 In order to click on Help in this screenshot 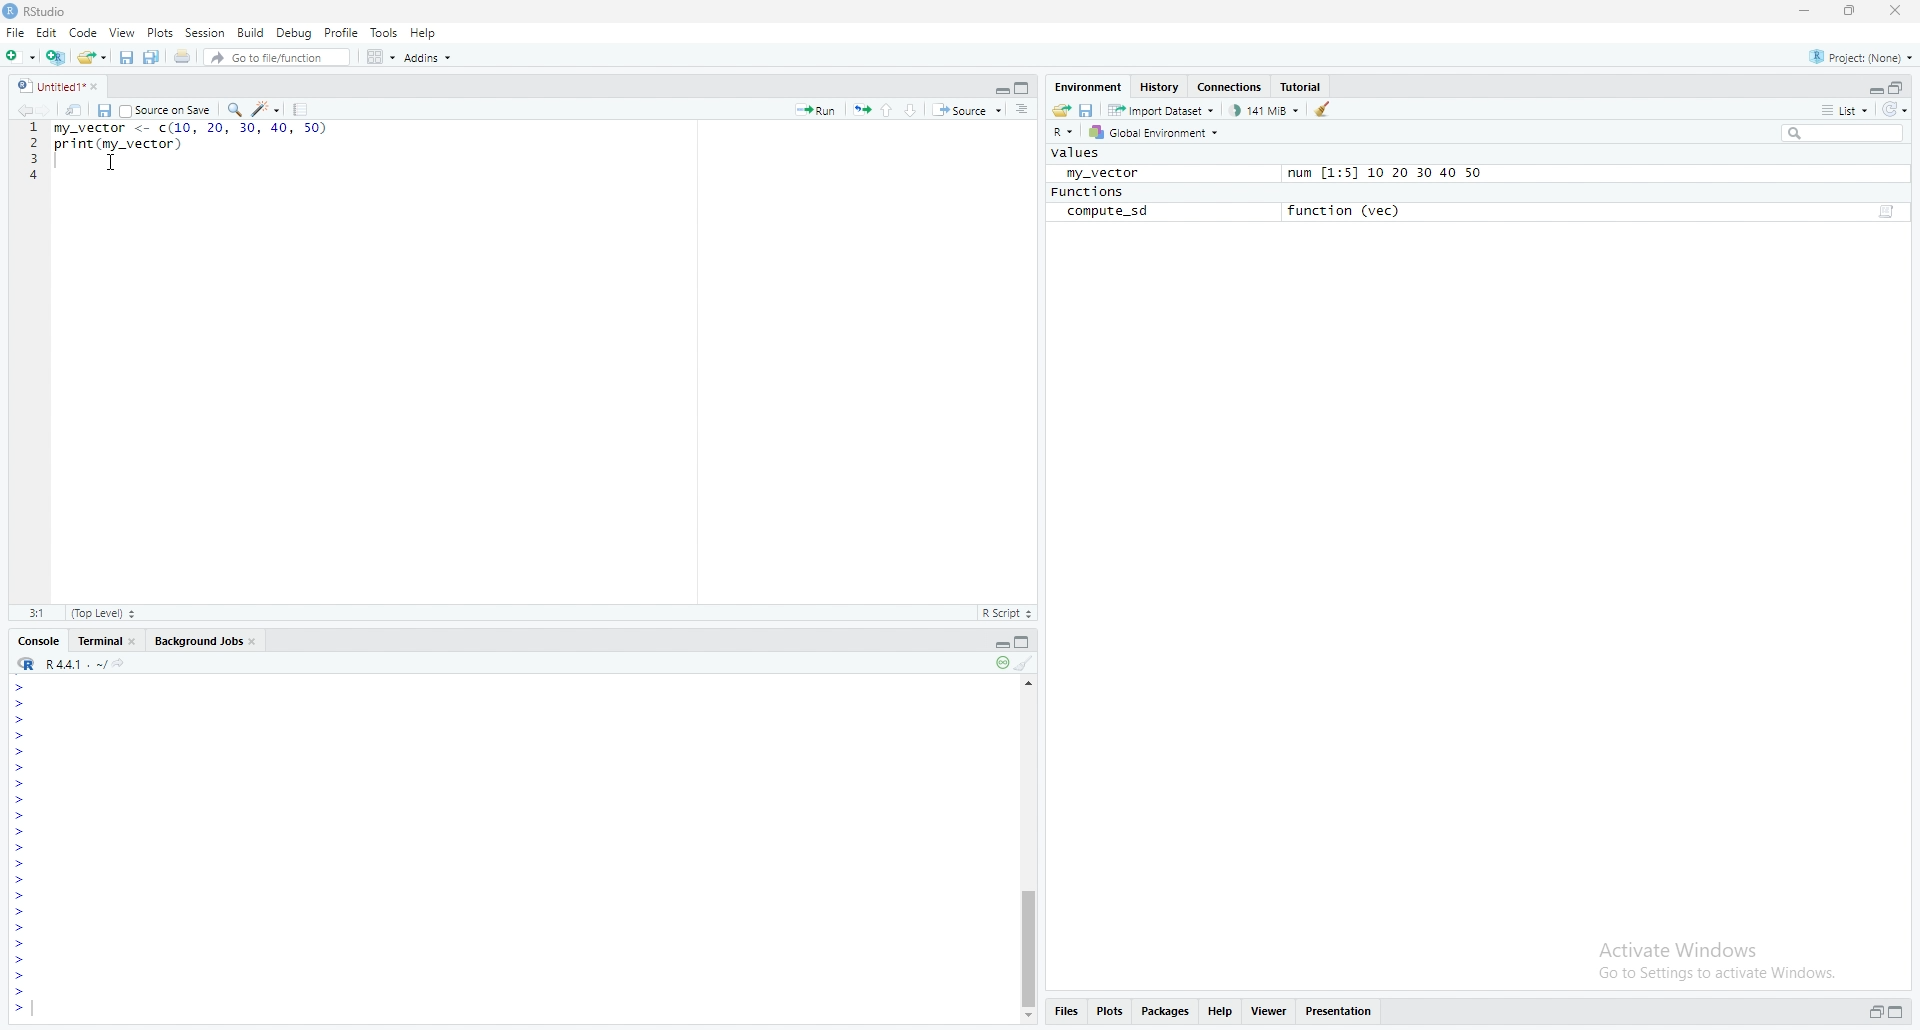, I will do `click(424, 30)`.